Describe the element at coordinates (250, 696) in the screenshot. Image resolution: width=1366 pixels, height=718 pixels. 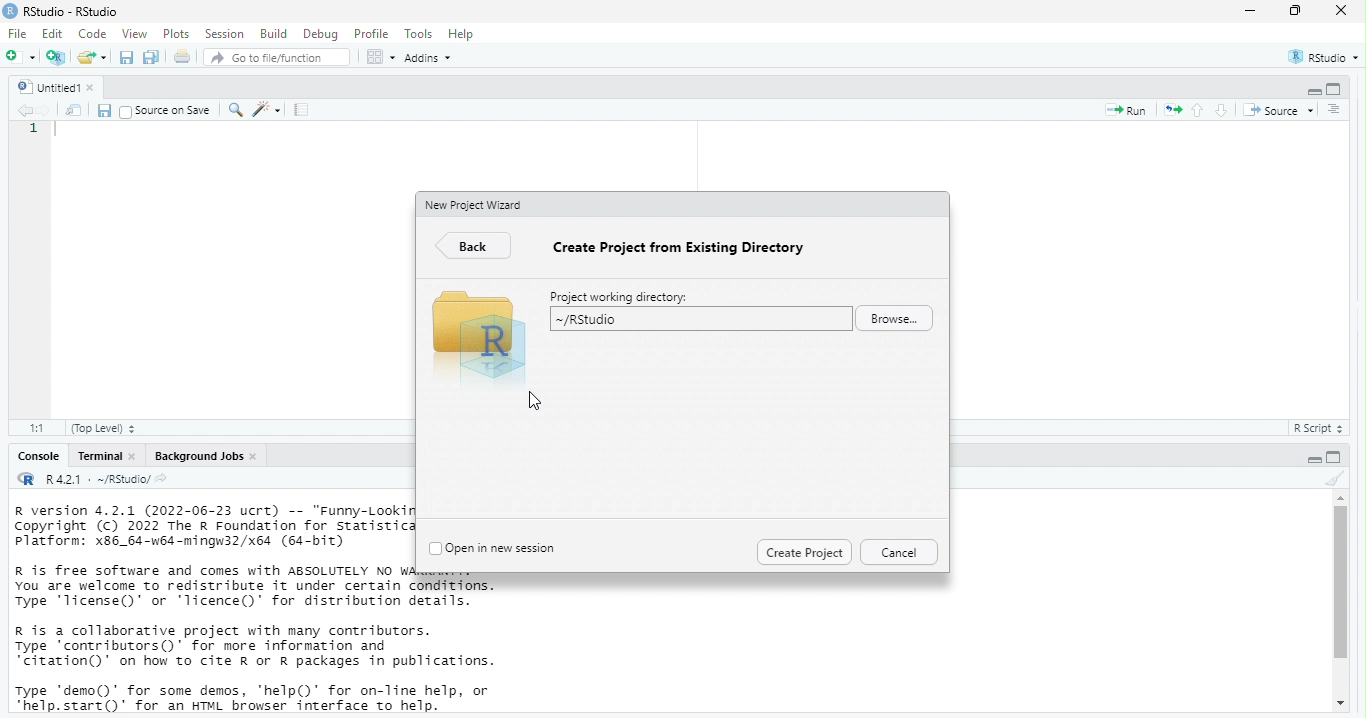
I see `description of any demo and help` at that location.